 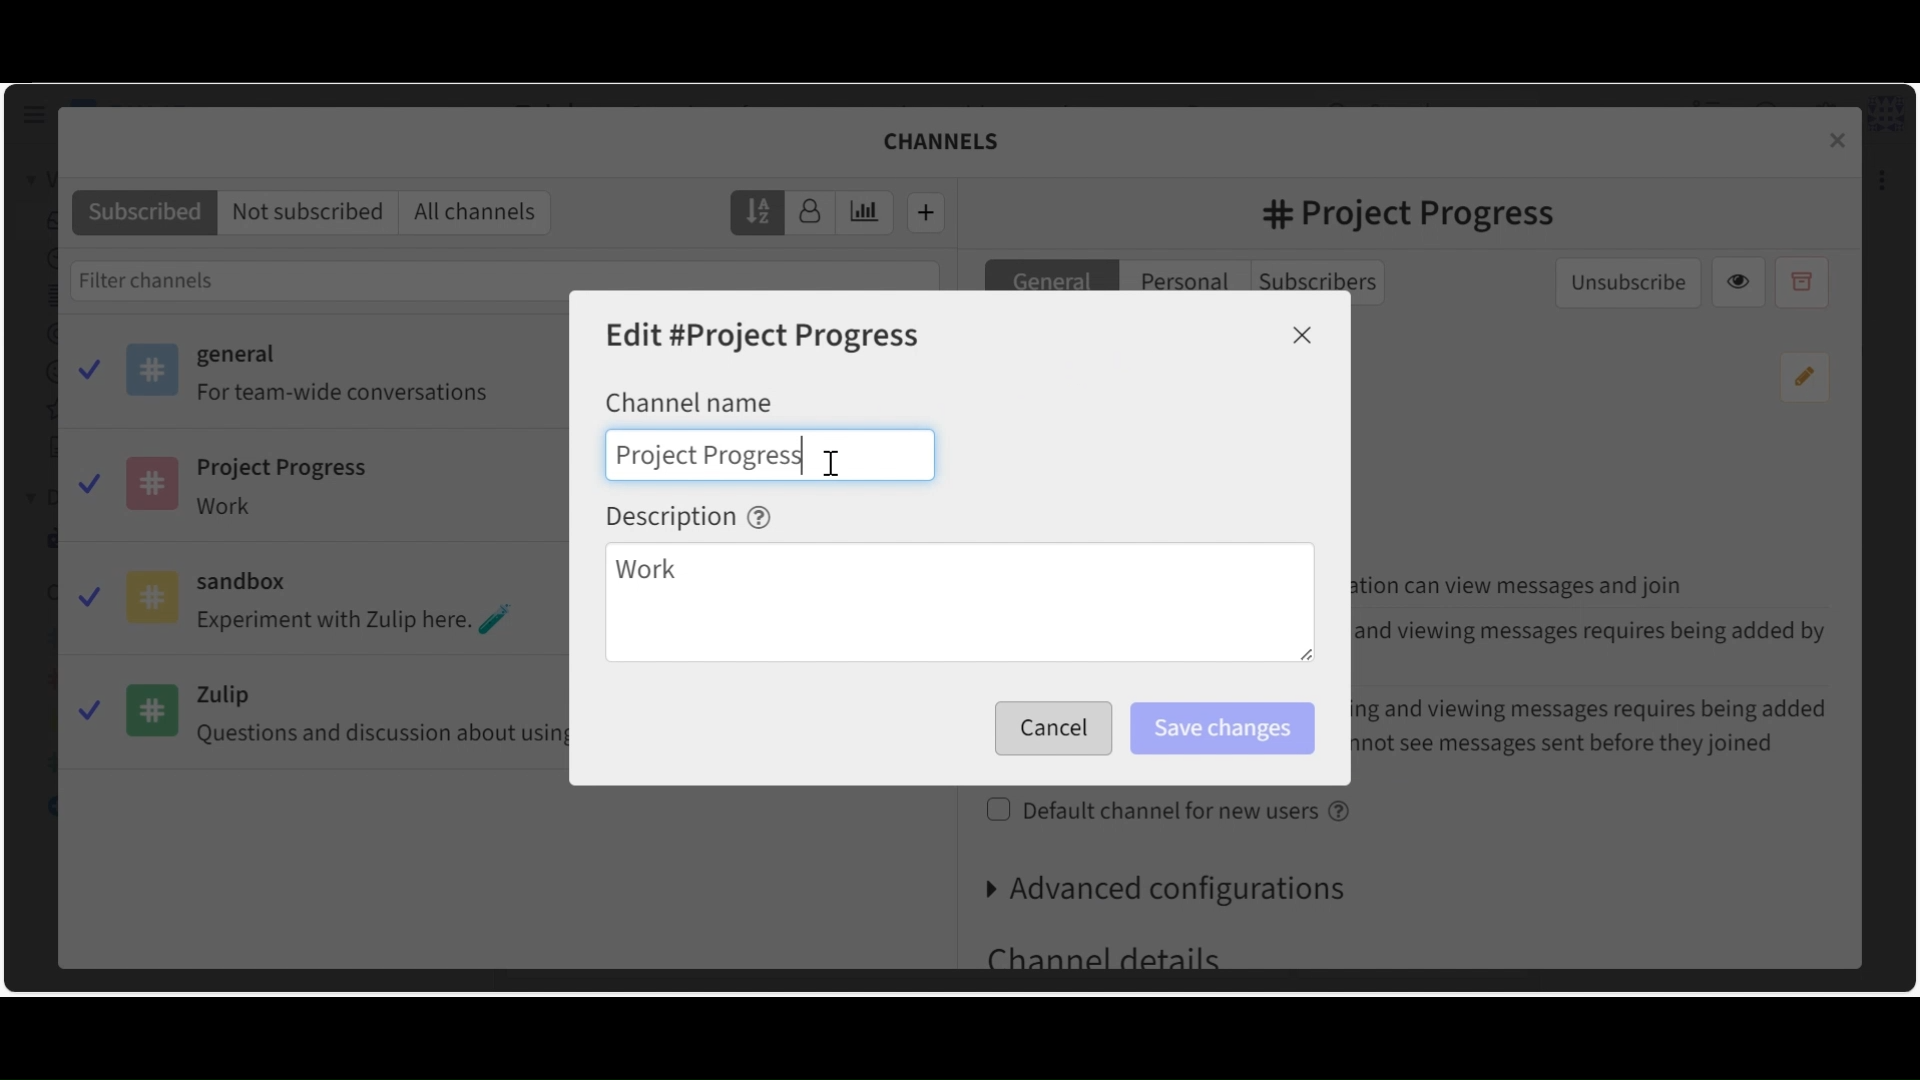 What do you see at coordinates (770, 454) in the screenshot?
I see `Channel name Field` at bounding box center [770, 454].